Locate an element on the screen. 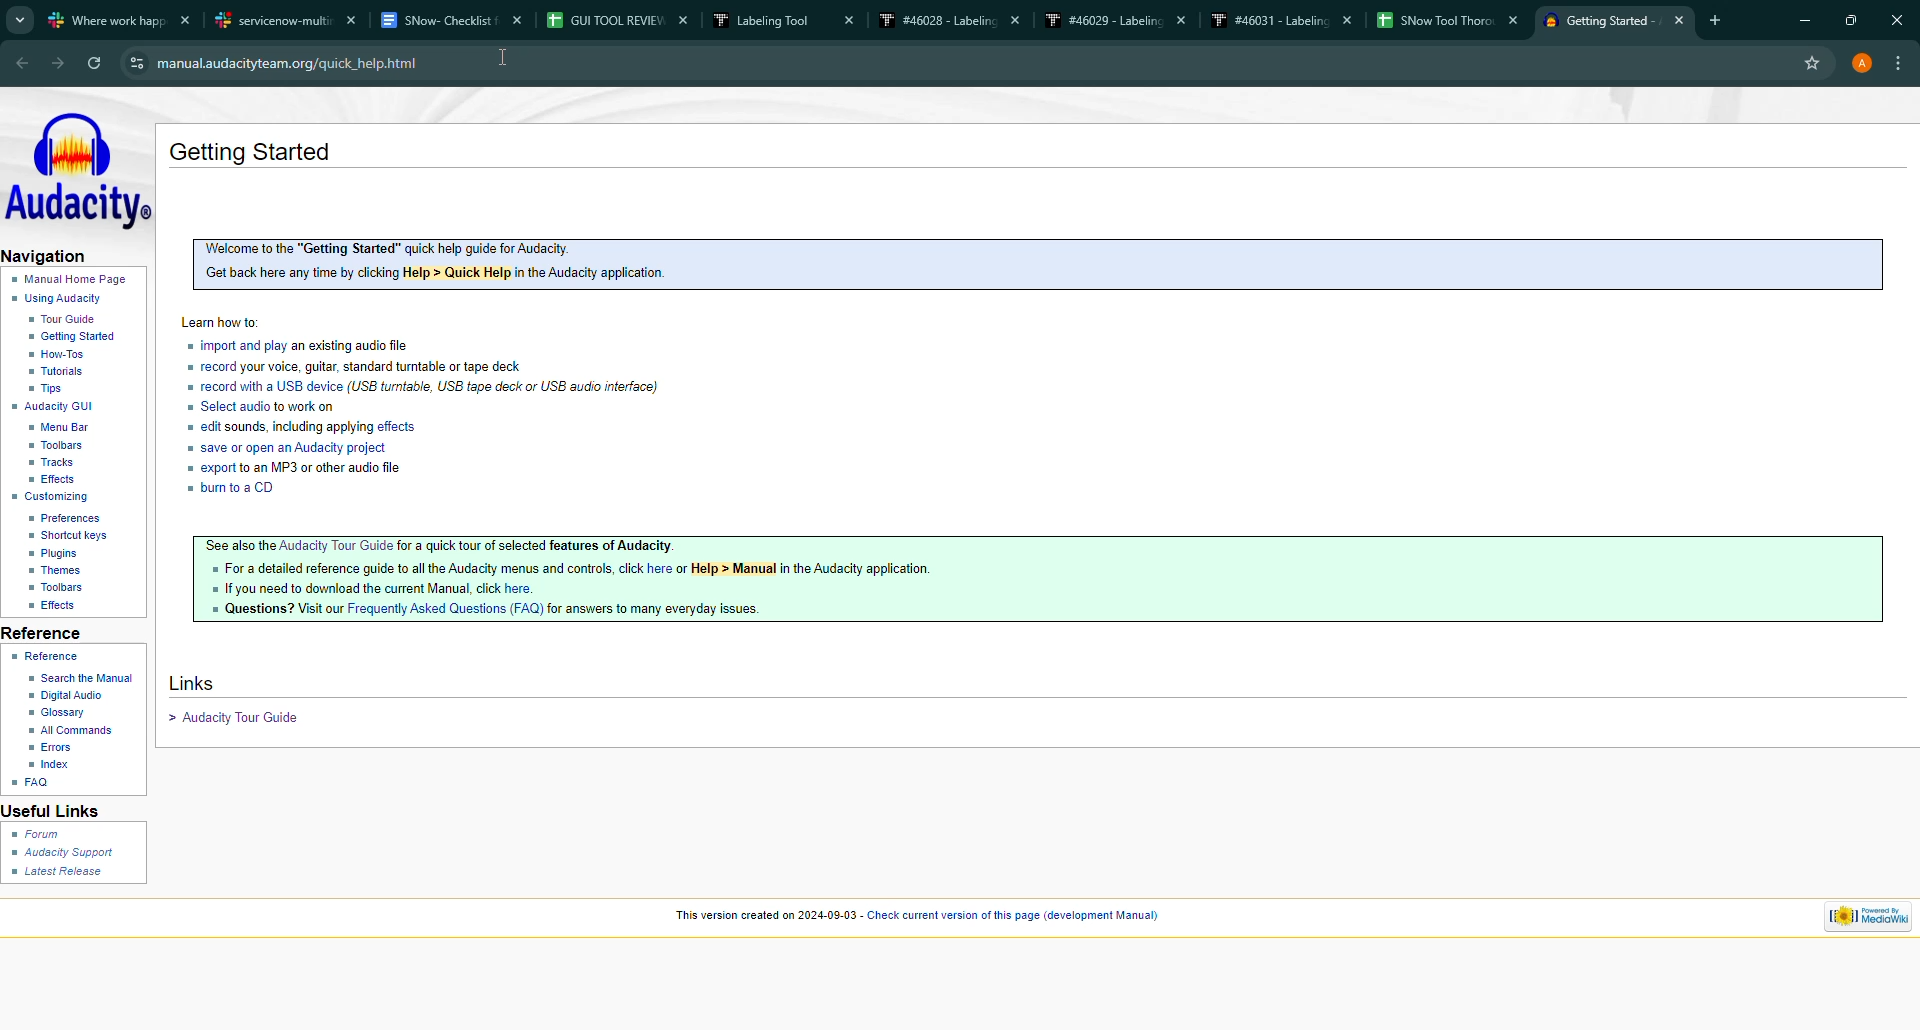 The width and height of the screenshot is (1920, 1030). start is located at coordinates (75, 338).